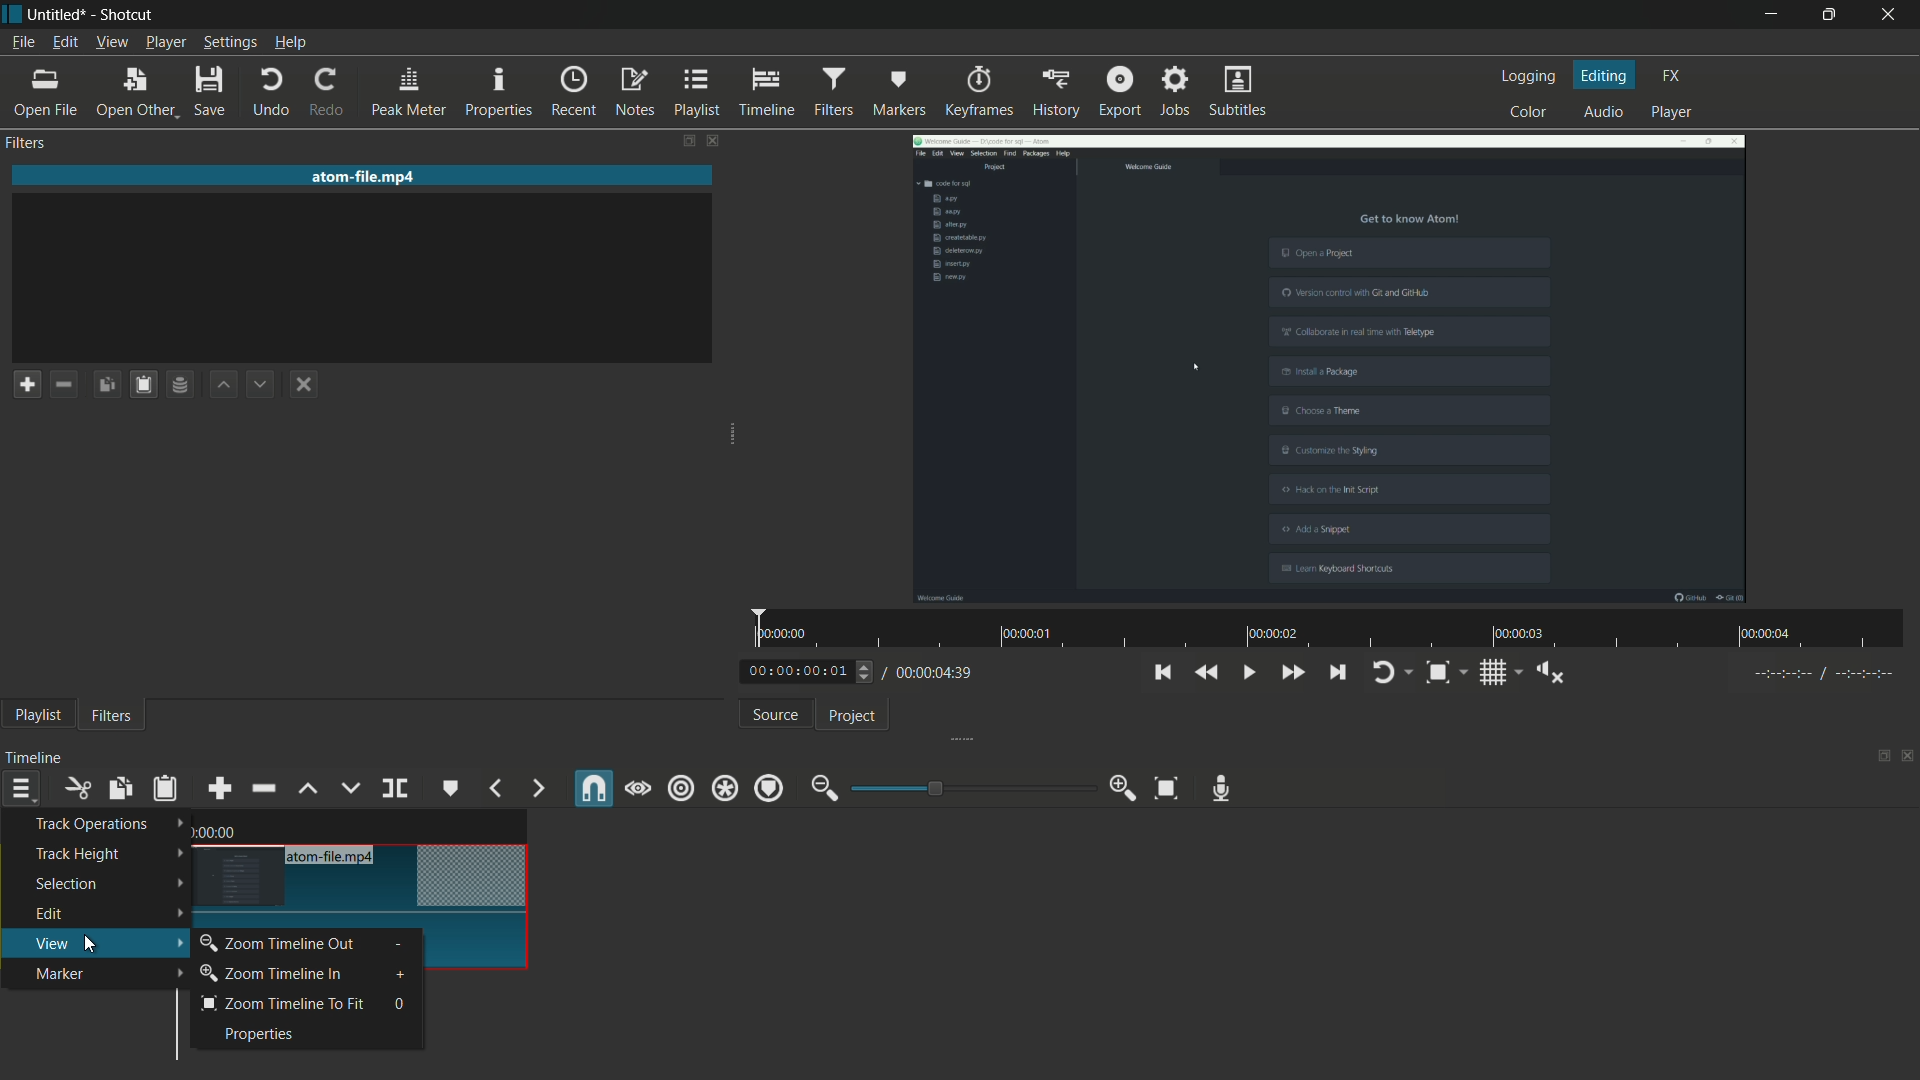  What do you see at coordinates (66, 42) in the screenshot?
I see `edit menu` at bounding box center [66, 42].